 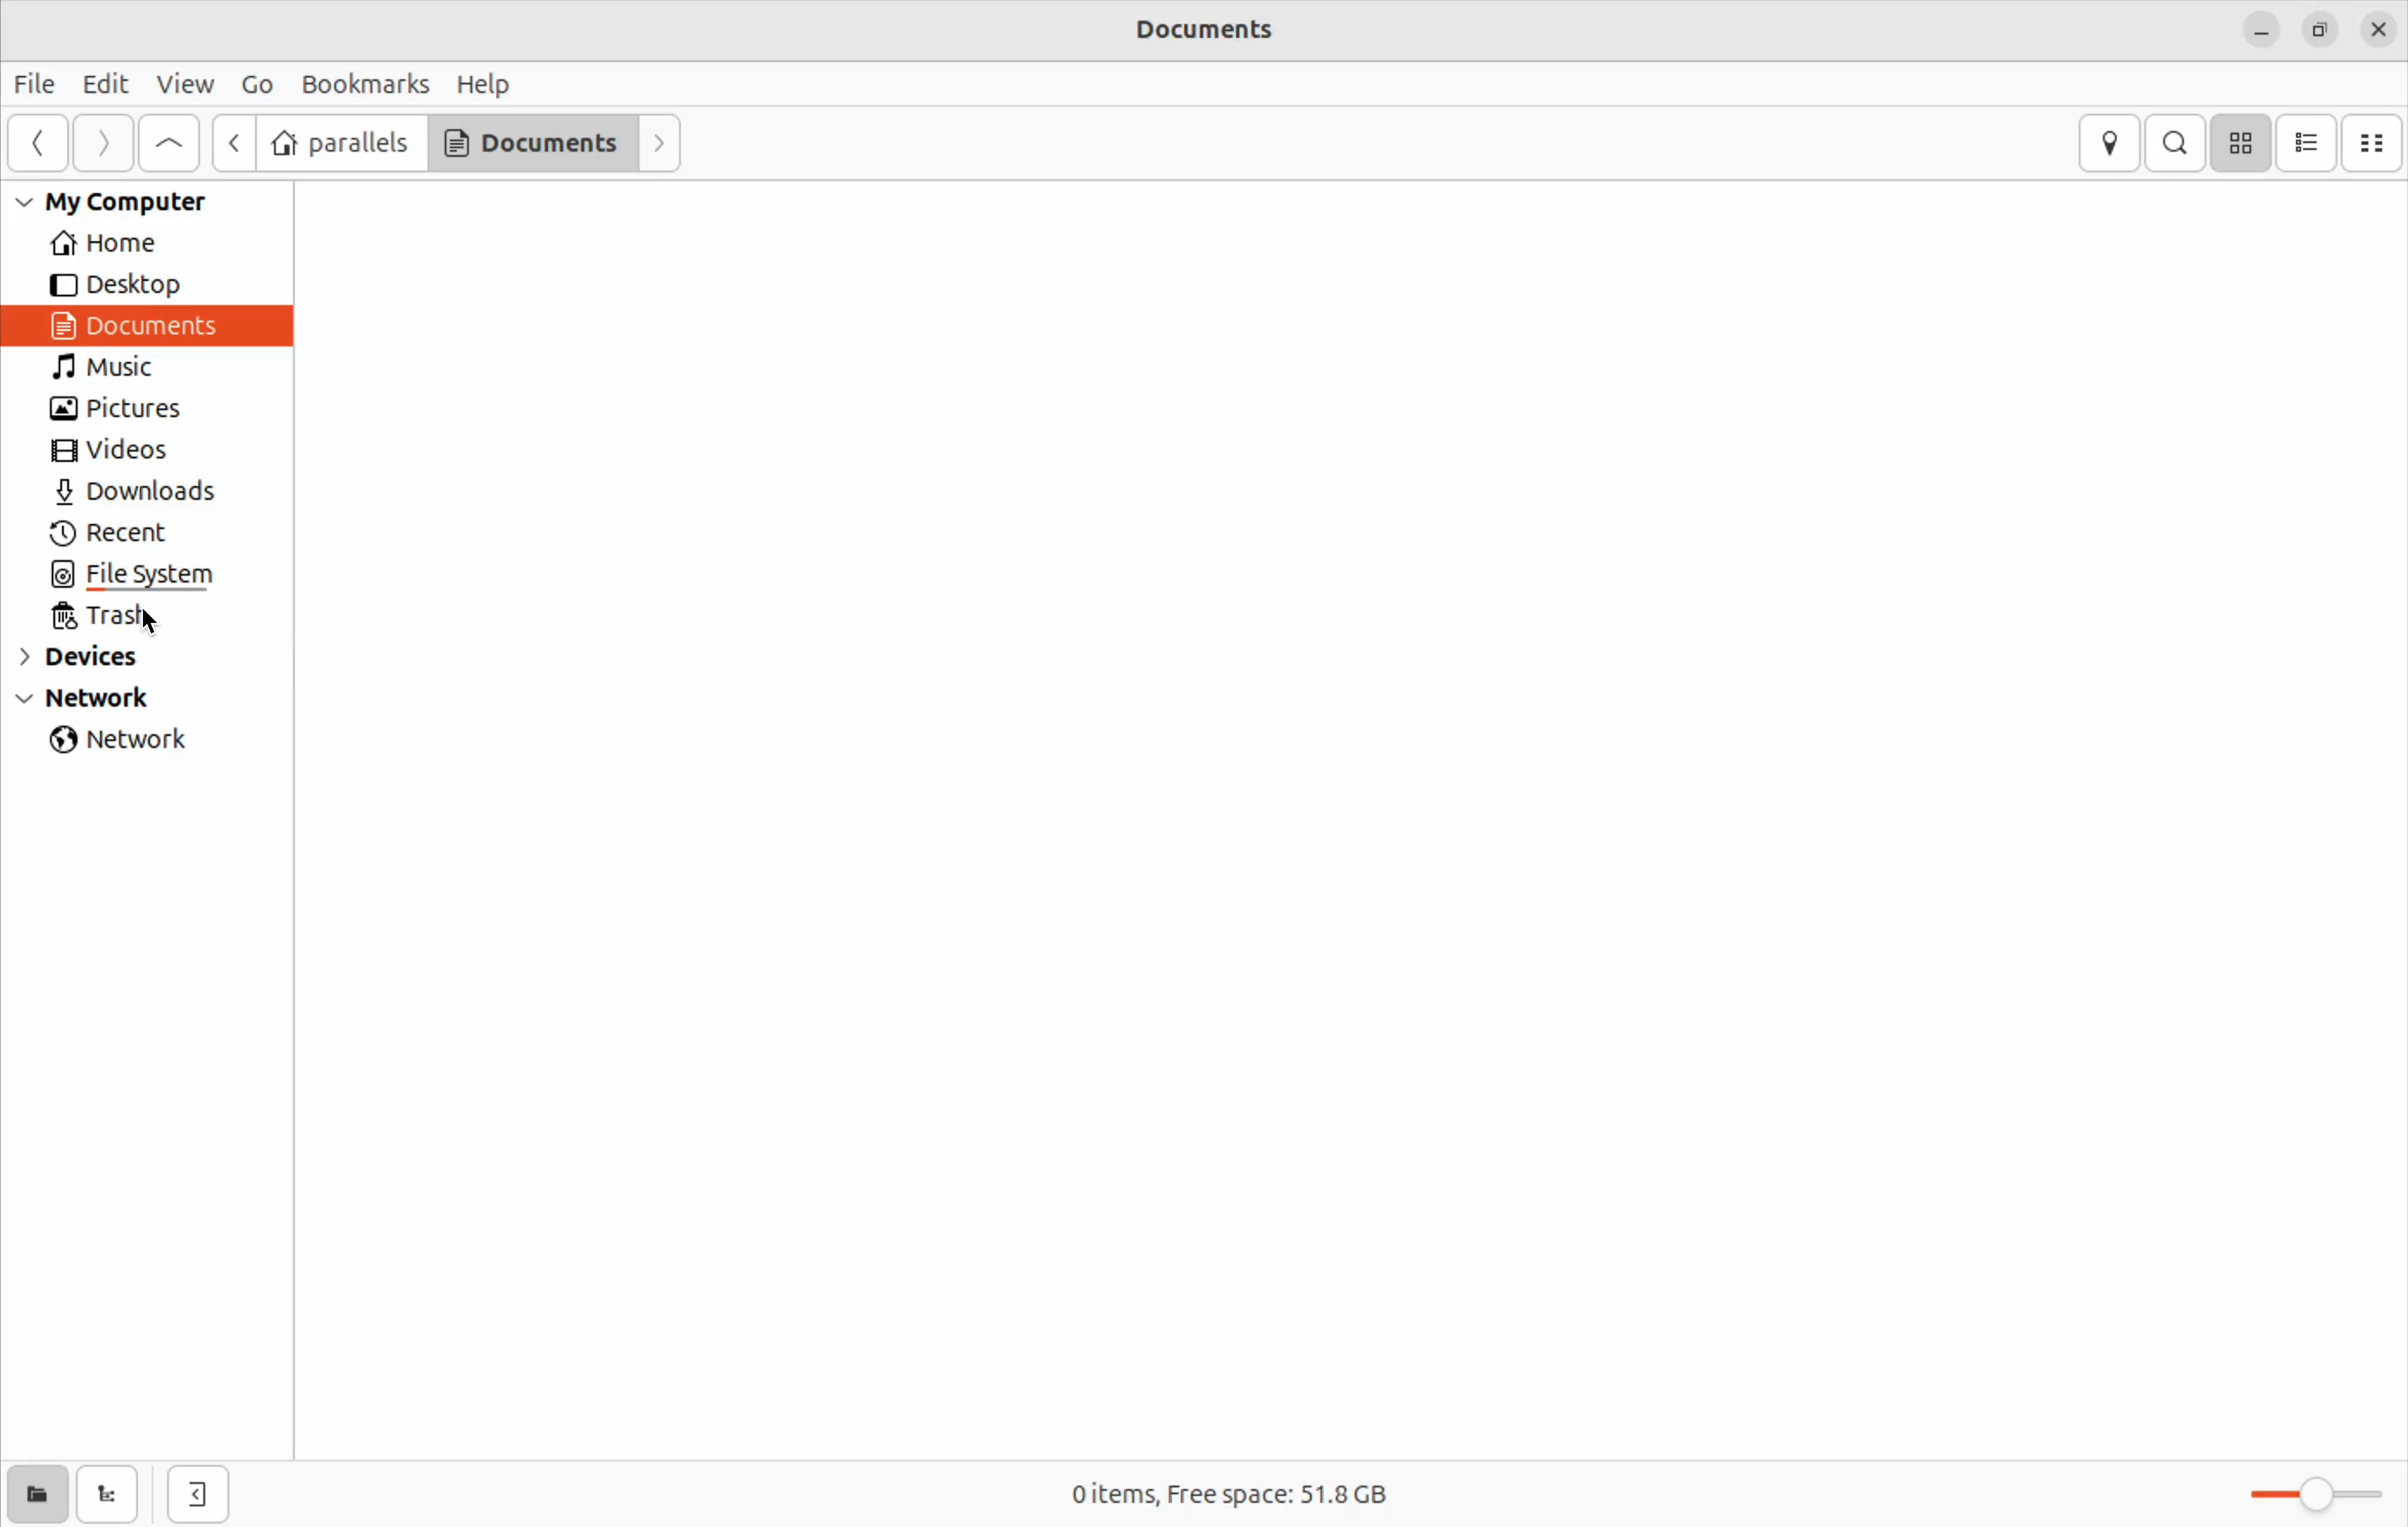 I want to click on next, so click(x=231, y=140).